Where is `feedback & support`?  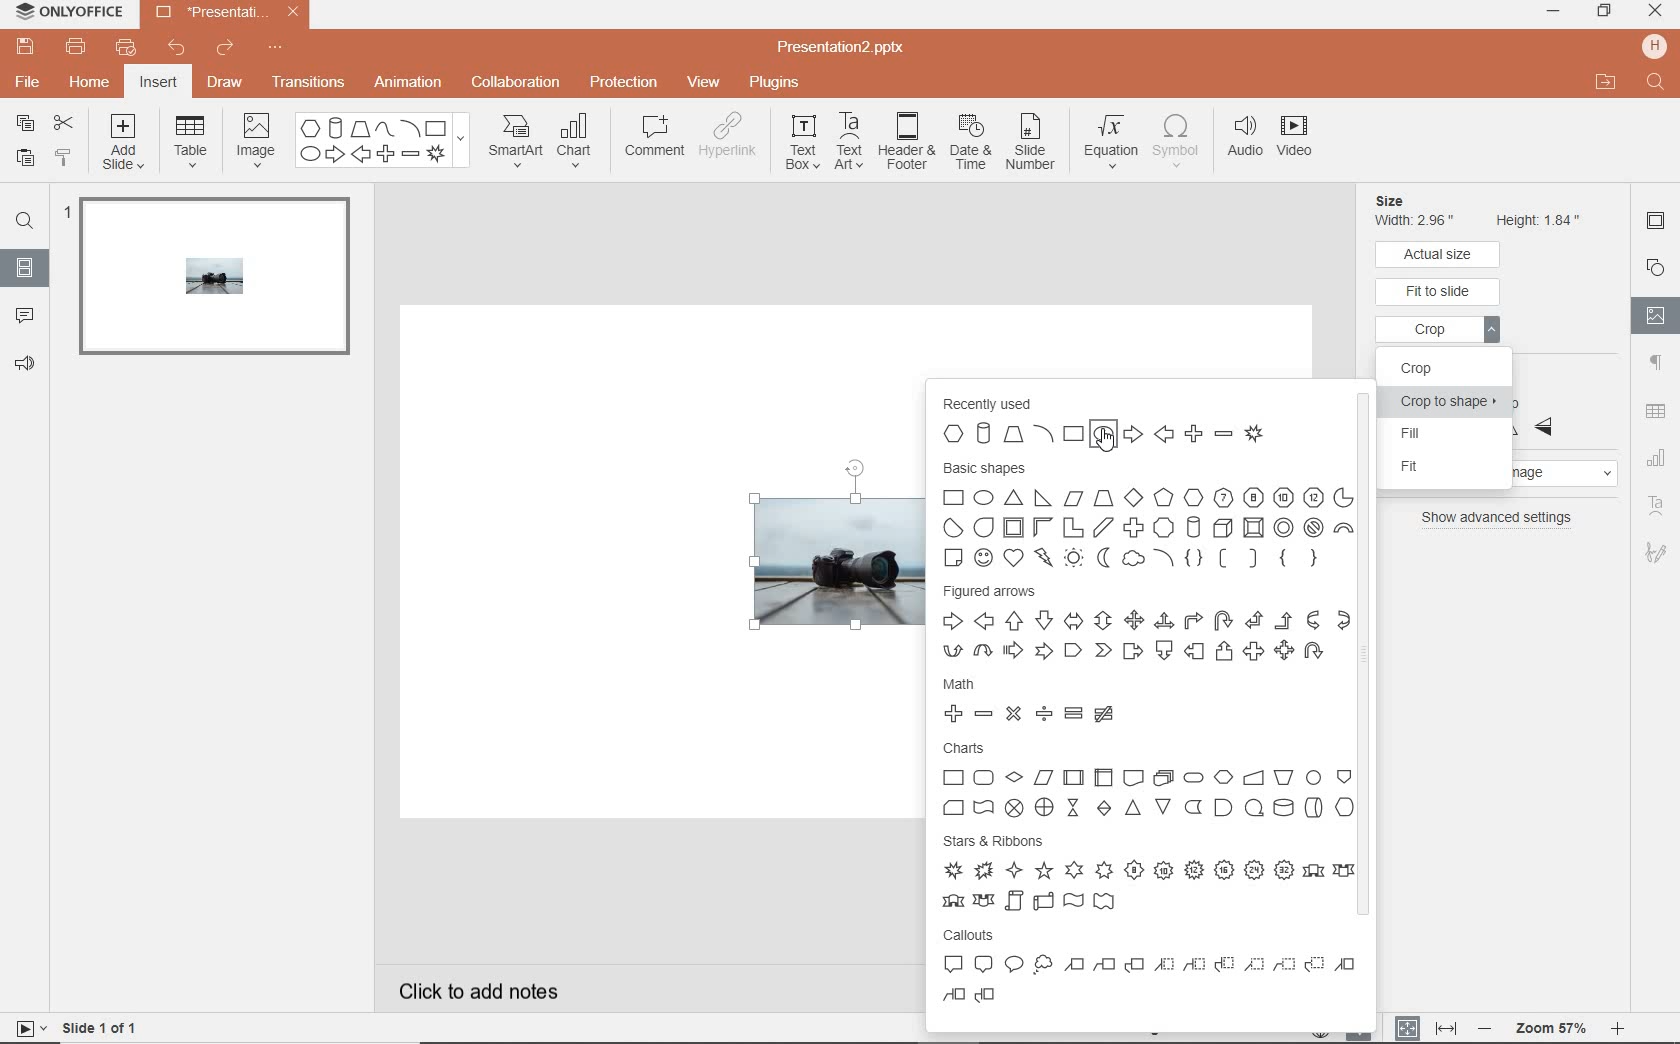 feedback & support is located at coordinates (25, 365).